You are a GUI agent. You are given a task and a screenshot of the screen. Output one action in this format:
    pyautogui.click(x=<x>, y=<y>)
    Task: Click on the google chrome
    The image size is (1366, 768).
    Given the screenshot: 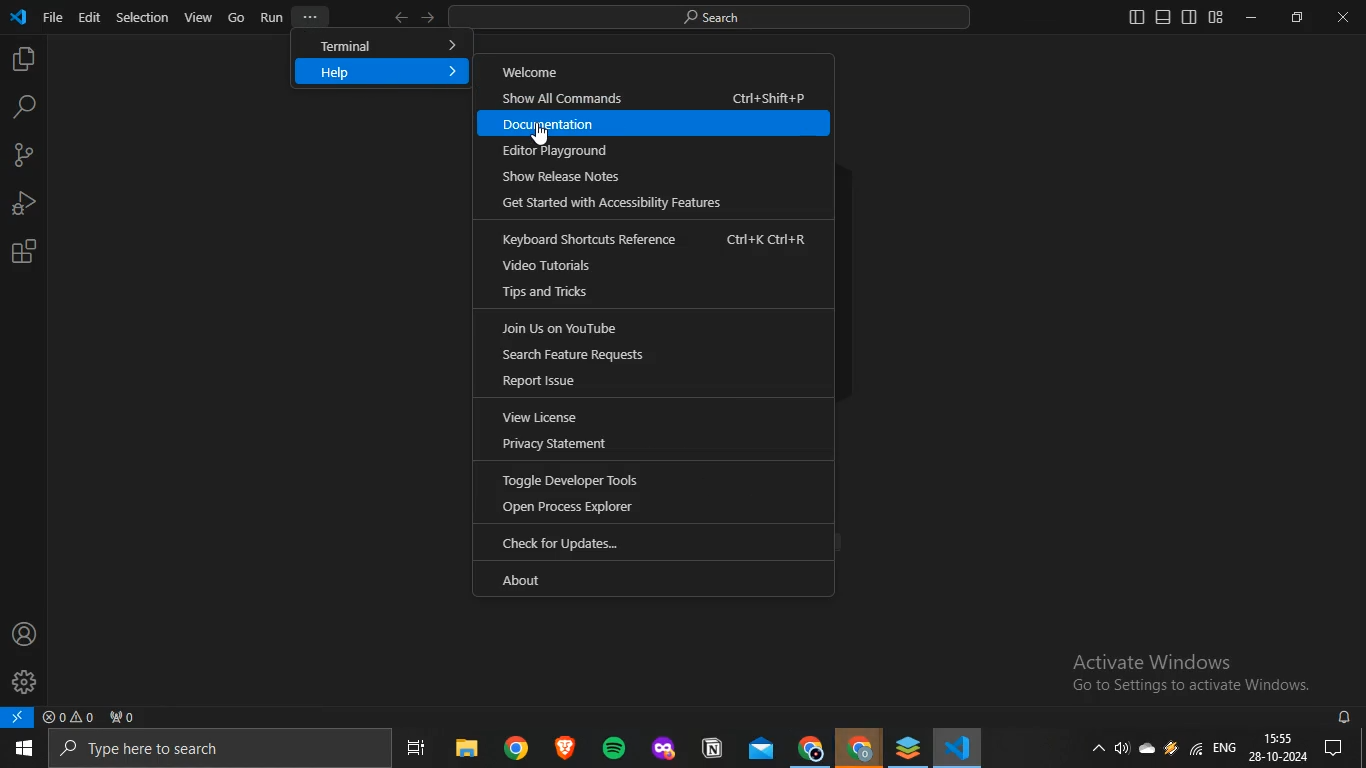 What is the action you would take?
    pyautogui.click(x=859, y=749)
    